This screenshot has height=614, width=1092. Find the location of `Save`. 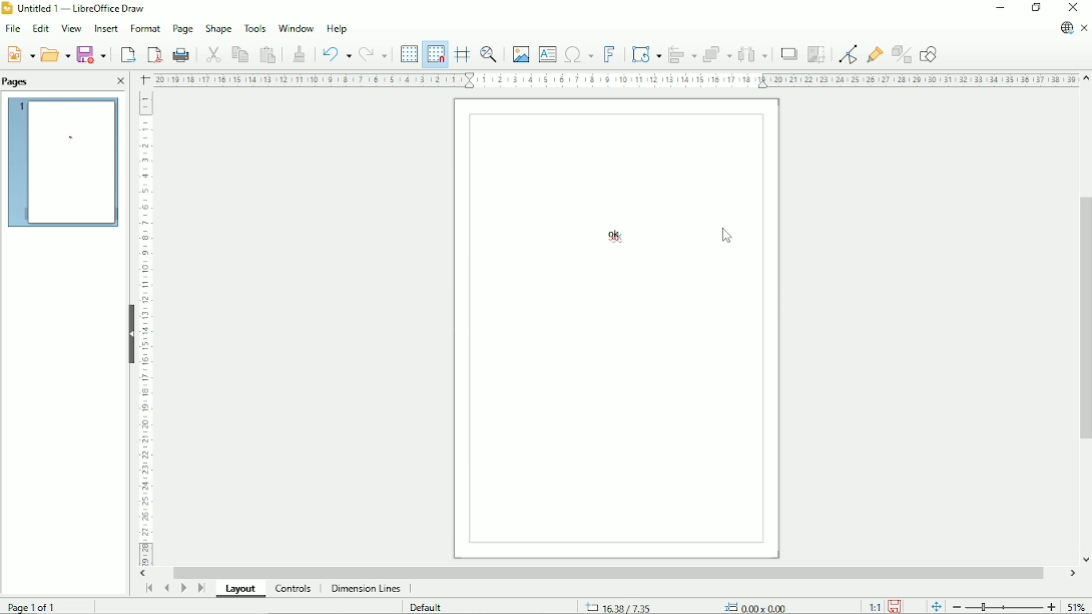

Save is located at coordinates (93, 54).